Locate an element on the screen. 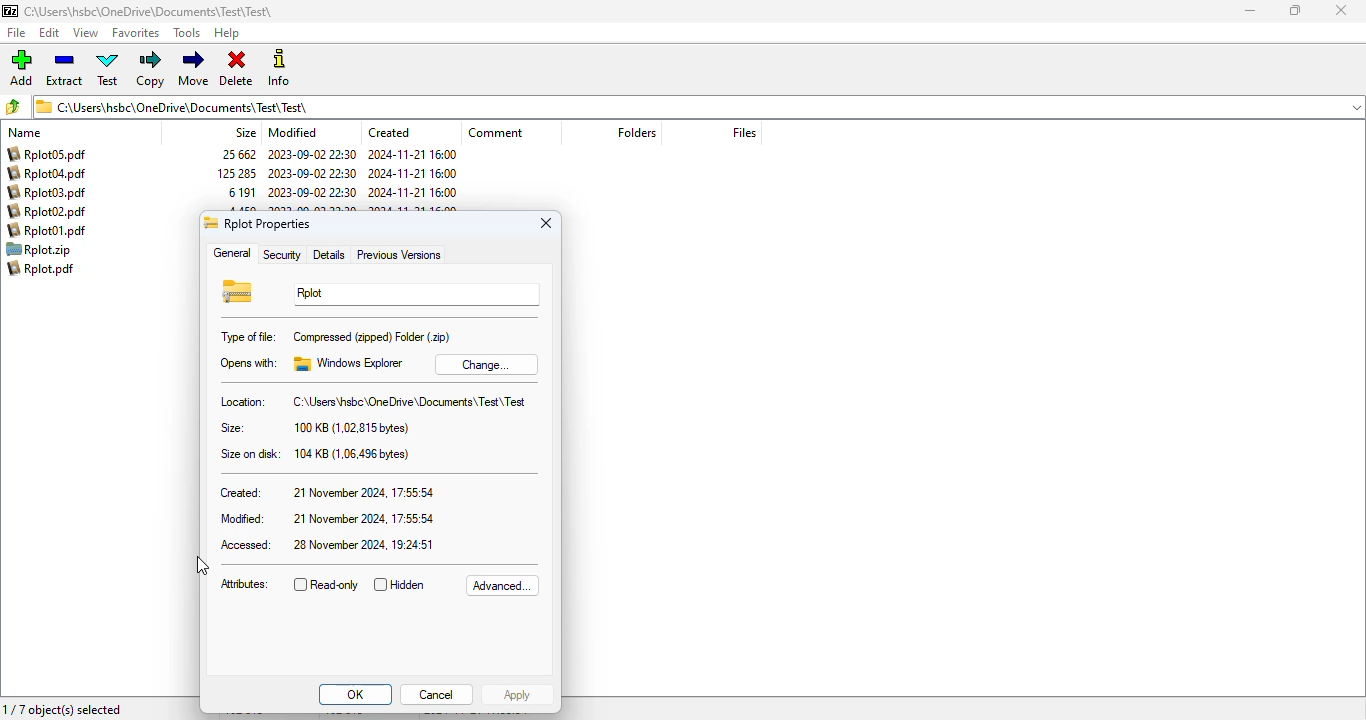 This screenshot has width=1366, height=720. Rplot02.pdf is located at coordinates (46, 210).